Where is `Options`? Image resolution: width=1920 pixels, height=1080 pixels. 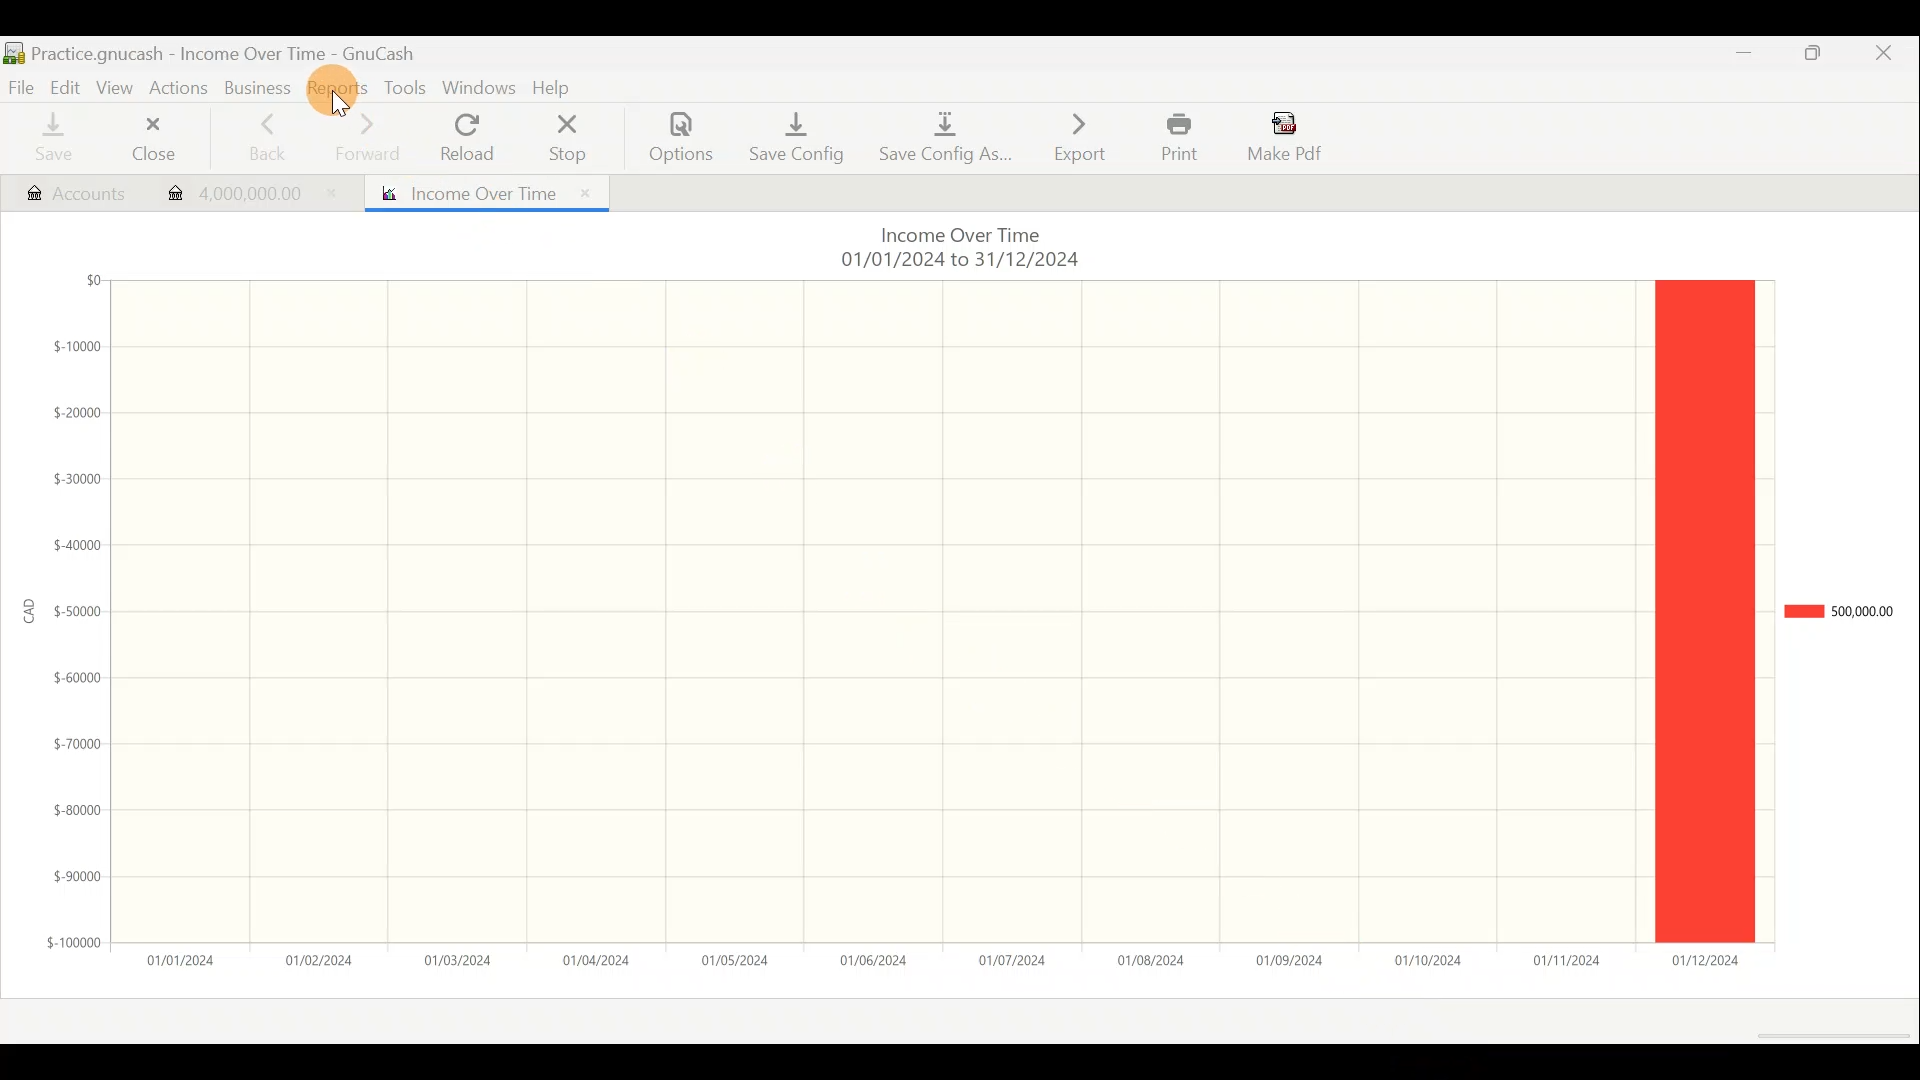
Options is located at coordinates (671, 137).